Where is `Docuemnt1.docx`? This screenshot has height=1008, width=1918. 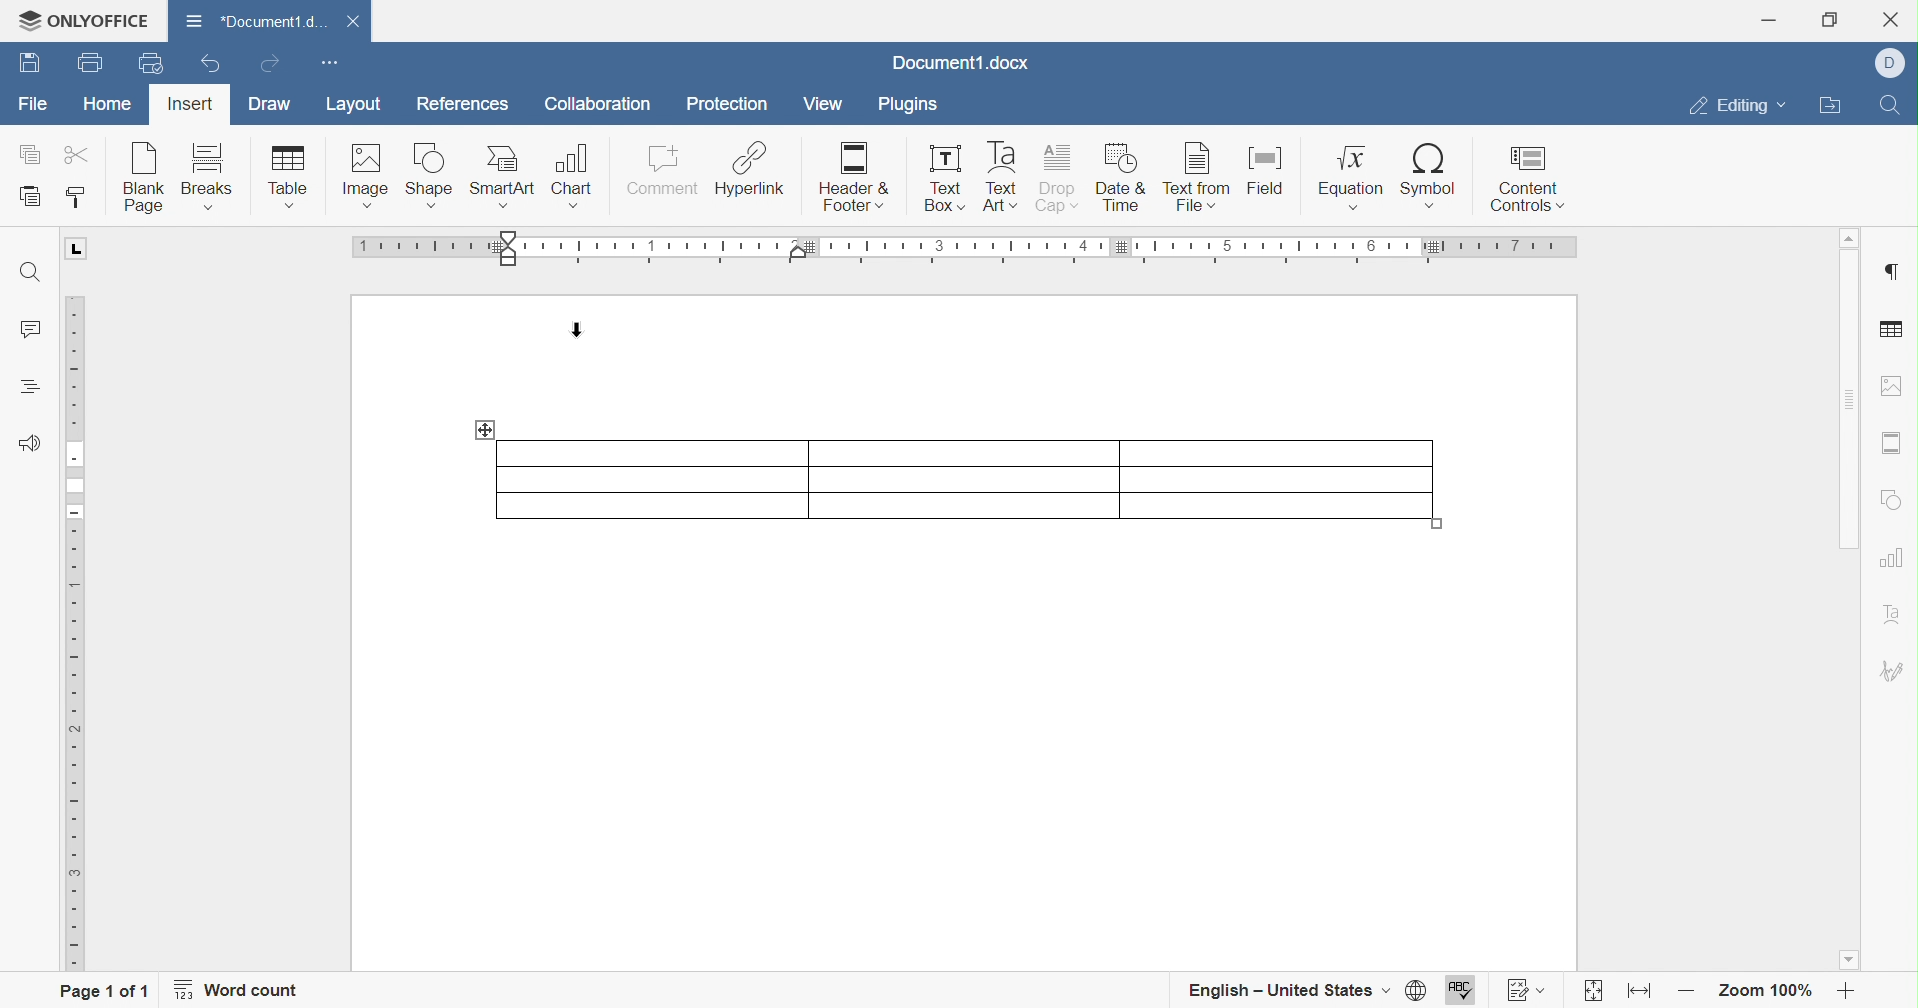
Docuemnt1.docx is located at coordinates (961, 63).